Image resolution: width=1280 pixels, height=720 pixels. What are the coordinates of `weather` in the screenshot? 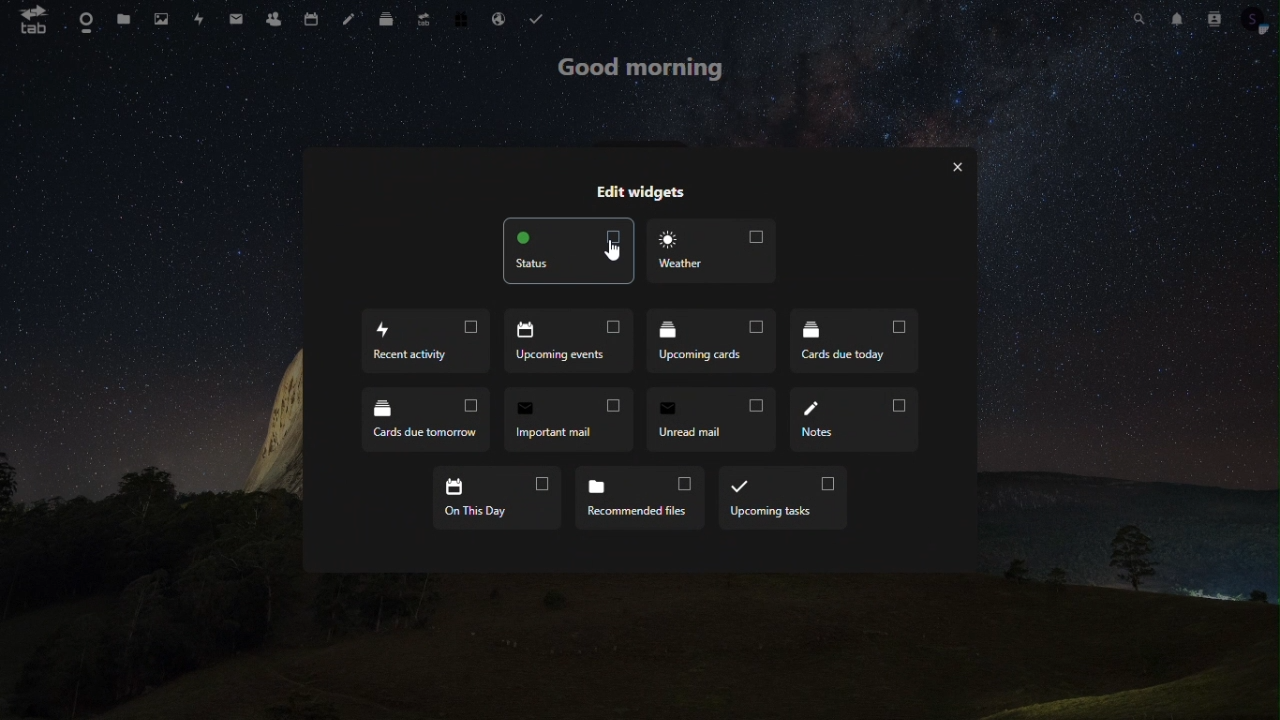 It's located at (714, 252).